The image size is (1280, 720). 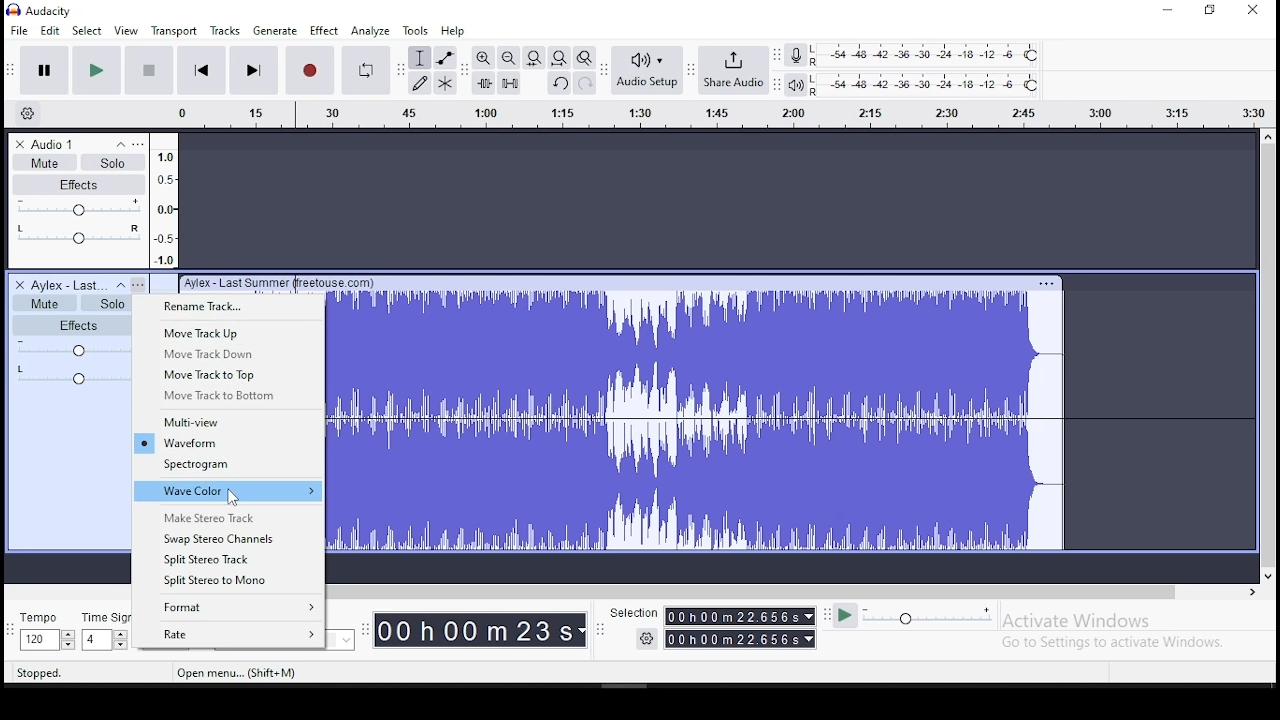 I want to click on audio 1, so click(x=55, y=144).